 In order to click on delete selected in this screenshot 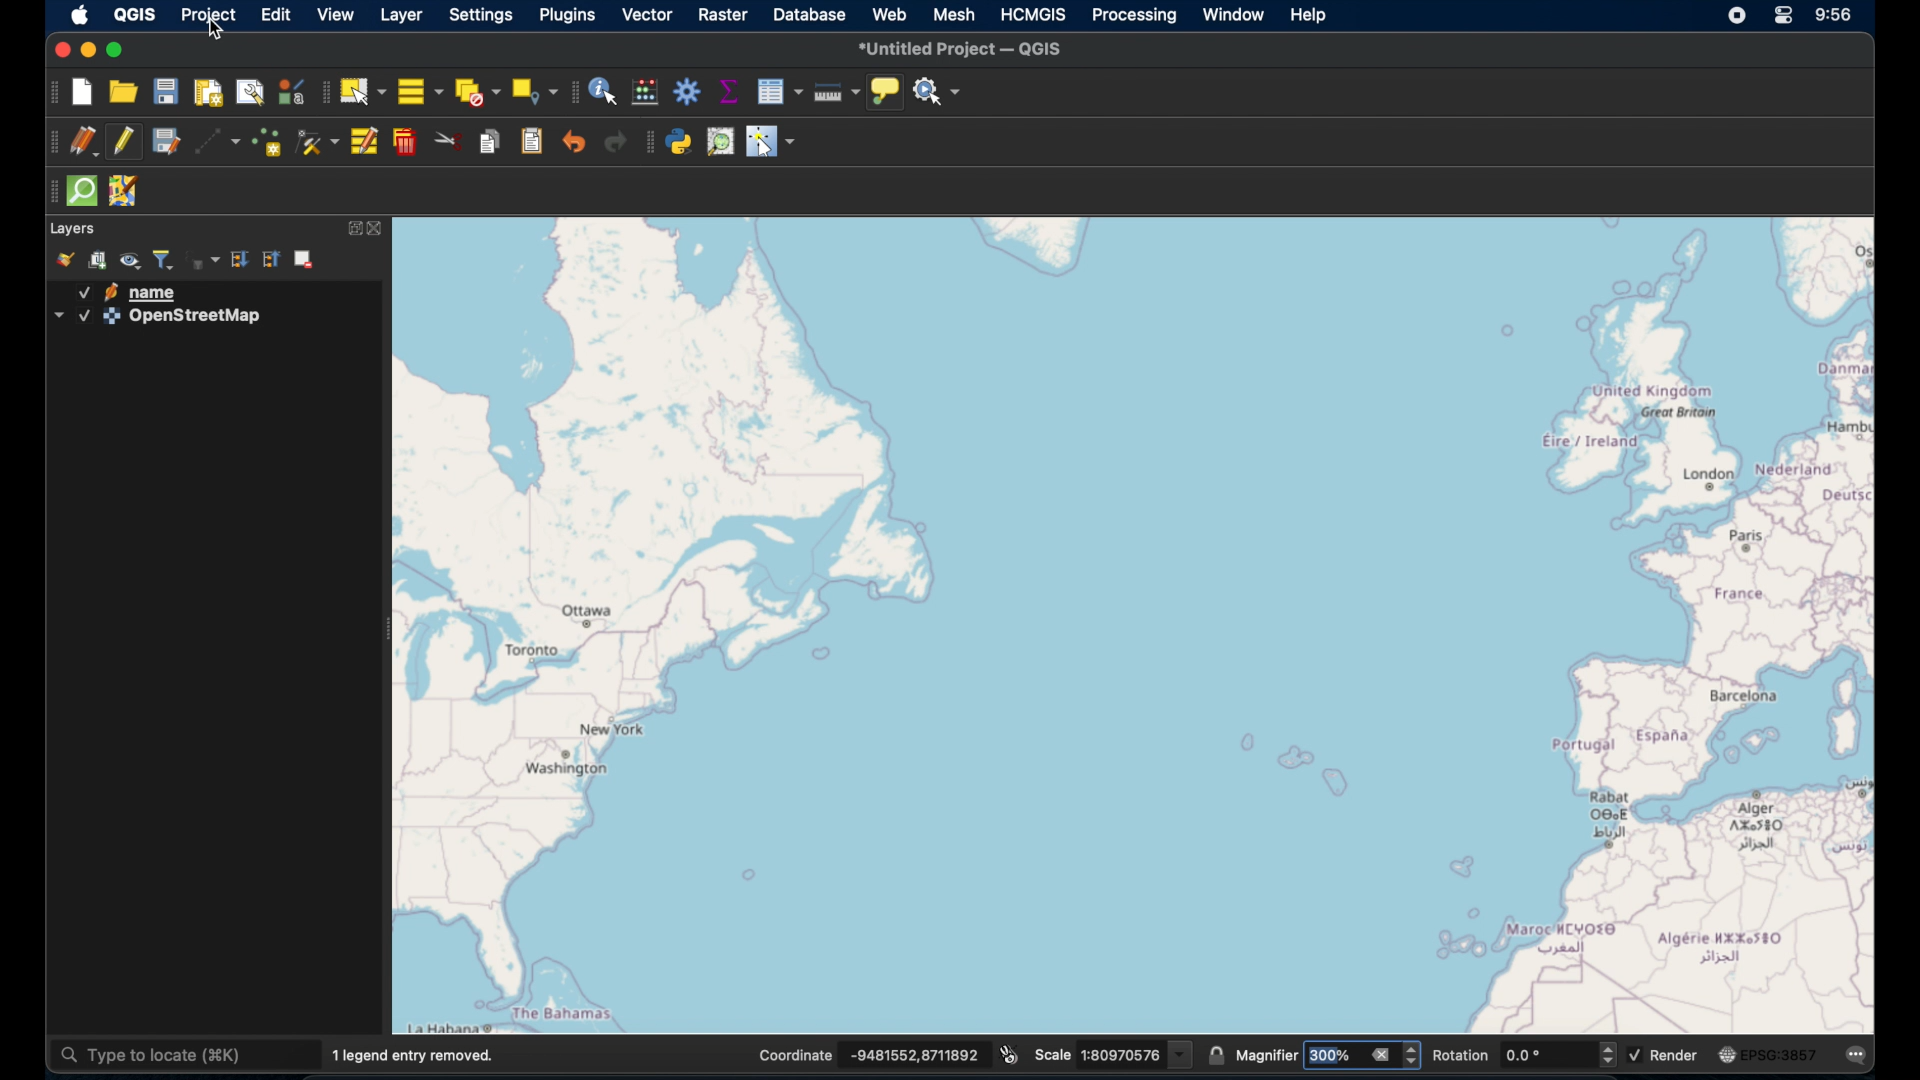, I will do `click(405, 143)`.